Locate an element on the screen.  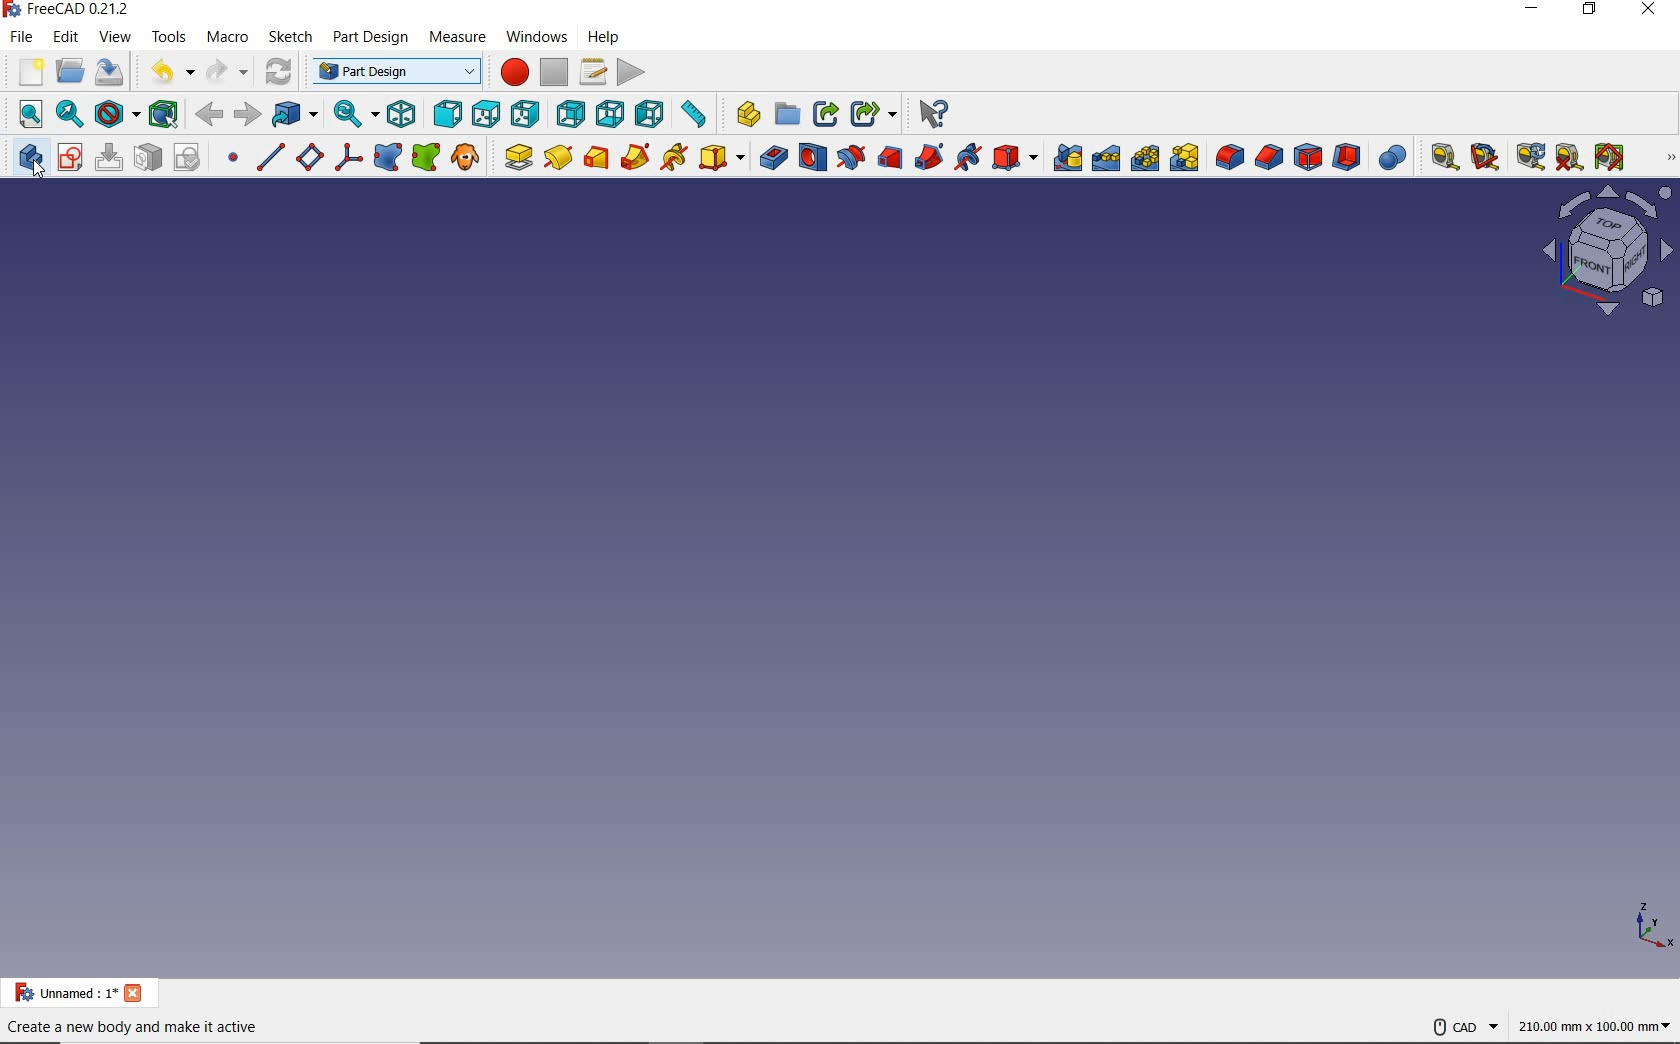
FILLET is located at coordinates (1230, 158).